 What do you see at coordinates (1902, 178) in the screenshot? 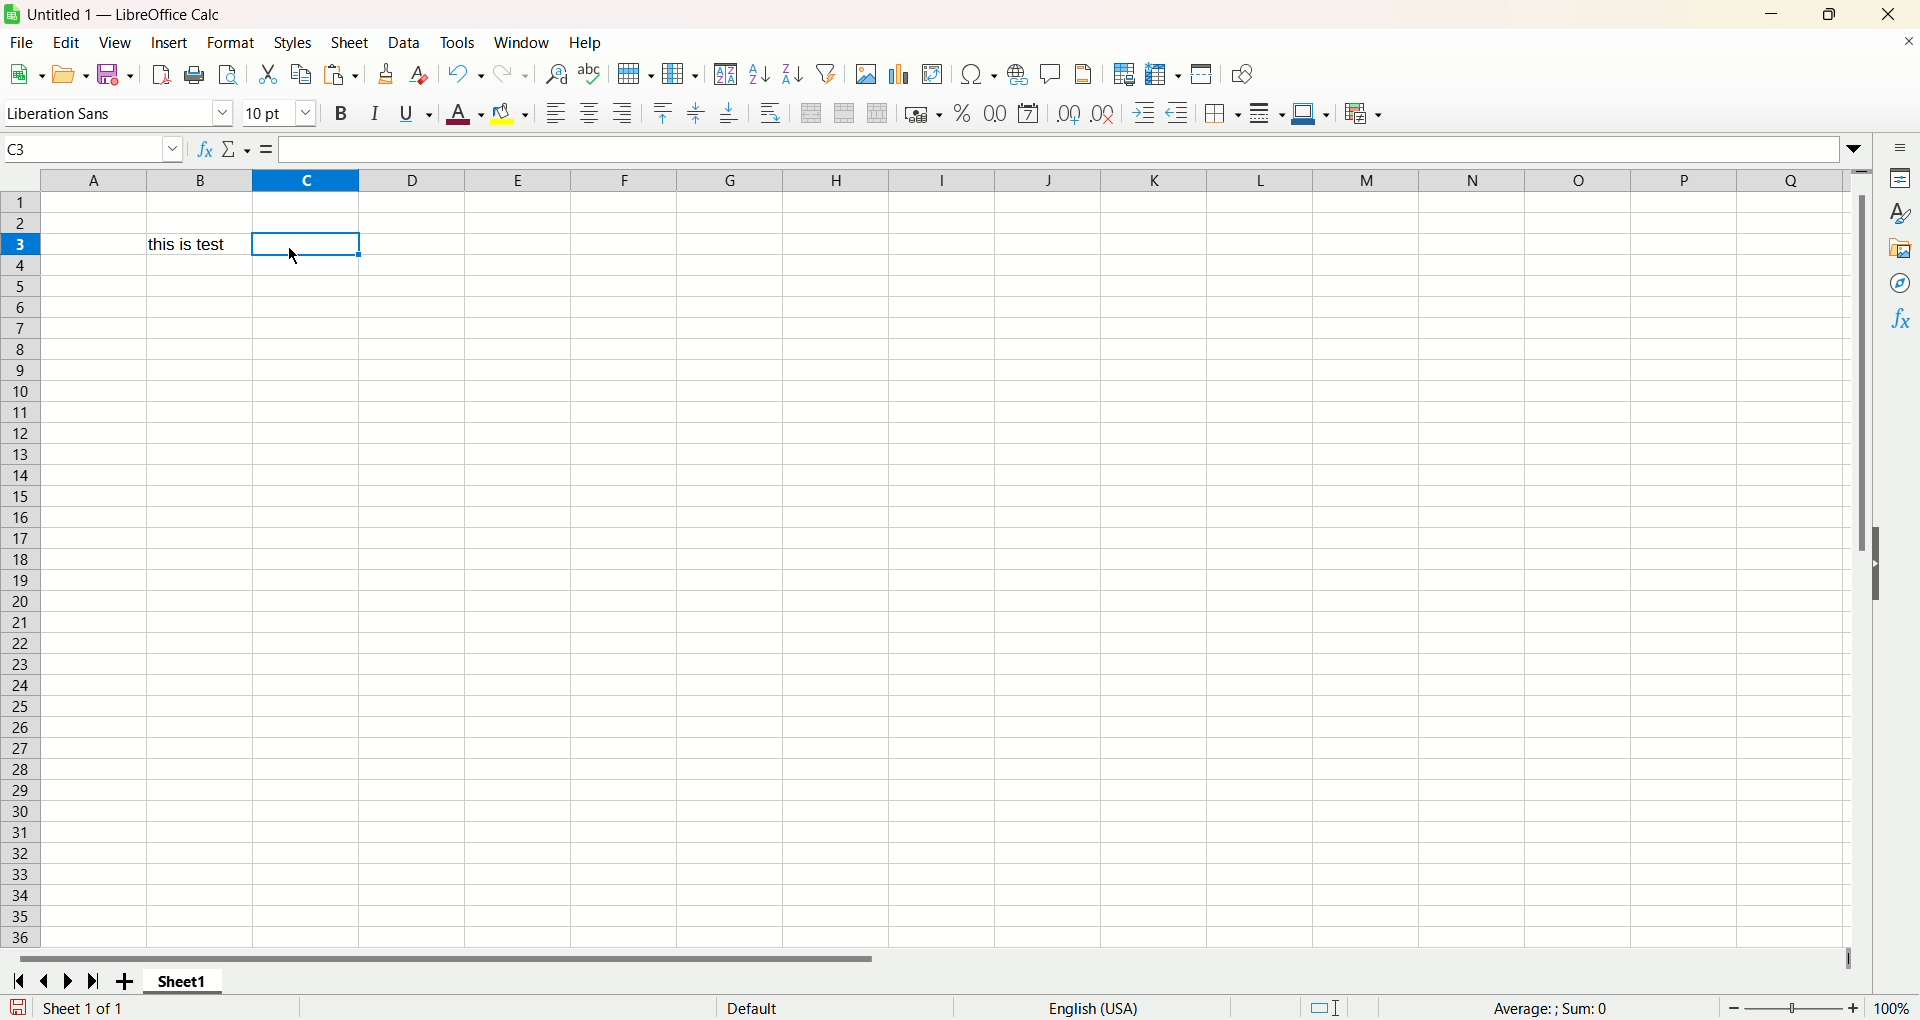
I see `properties` at bounding box center [1902, 178].